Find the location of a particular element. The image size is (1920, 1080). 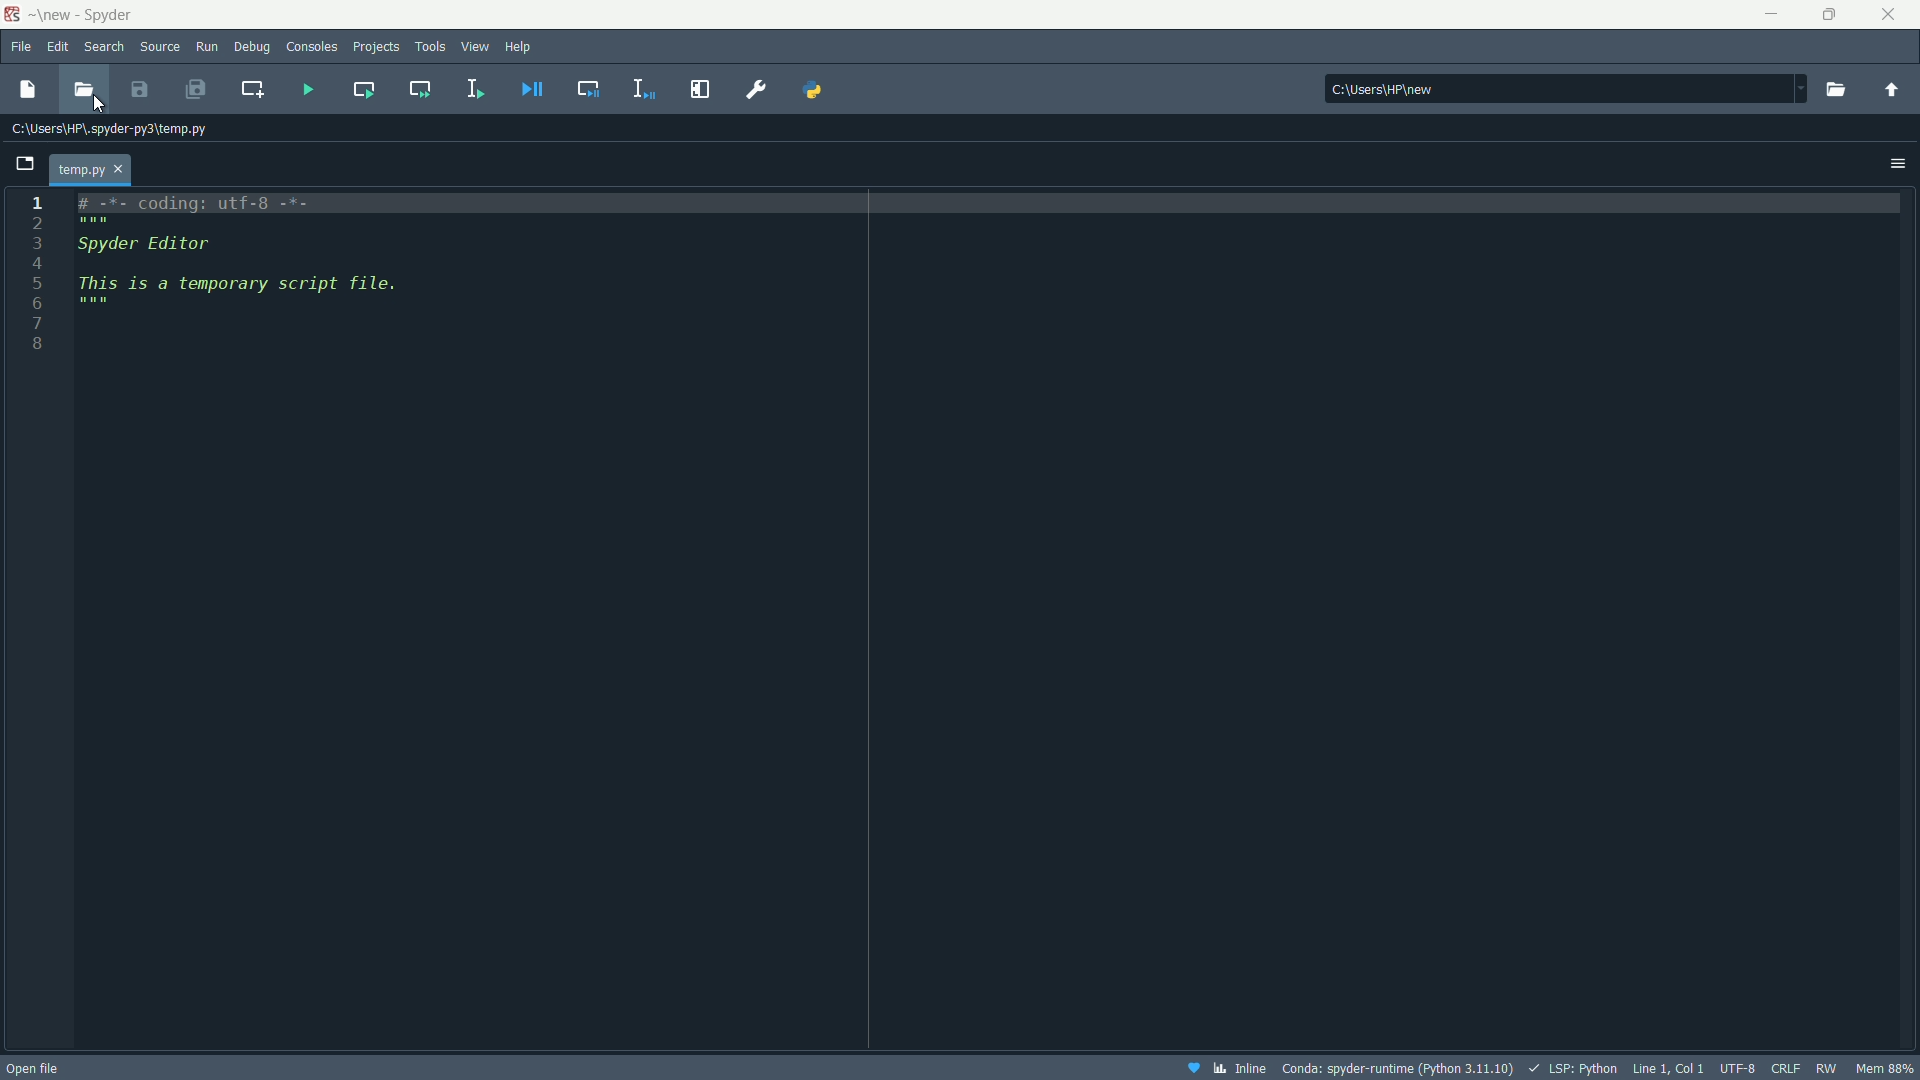

directory is located at coordinates (1566, 86).